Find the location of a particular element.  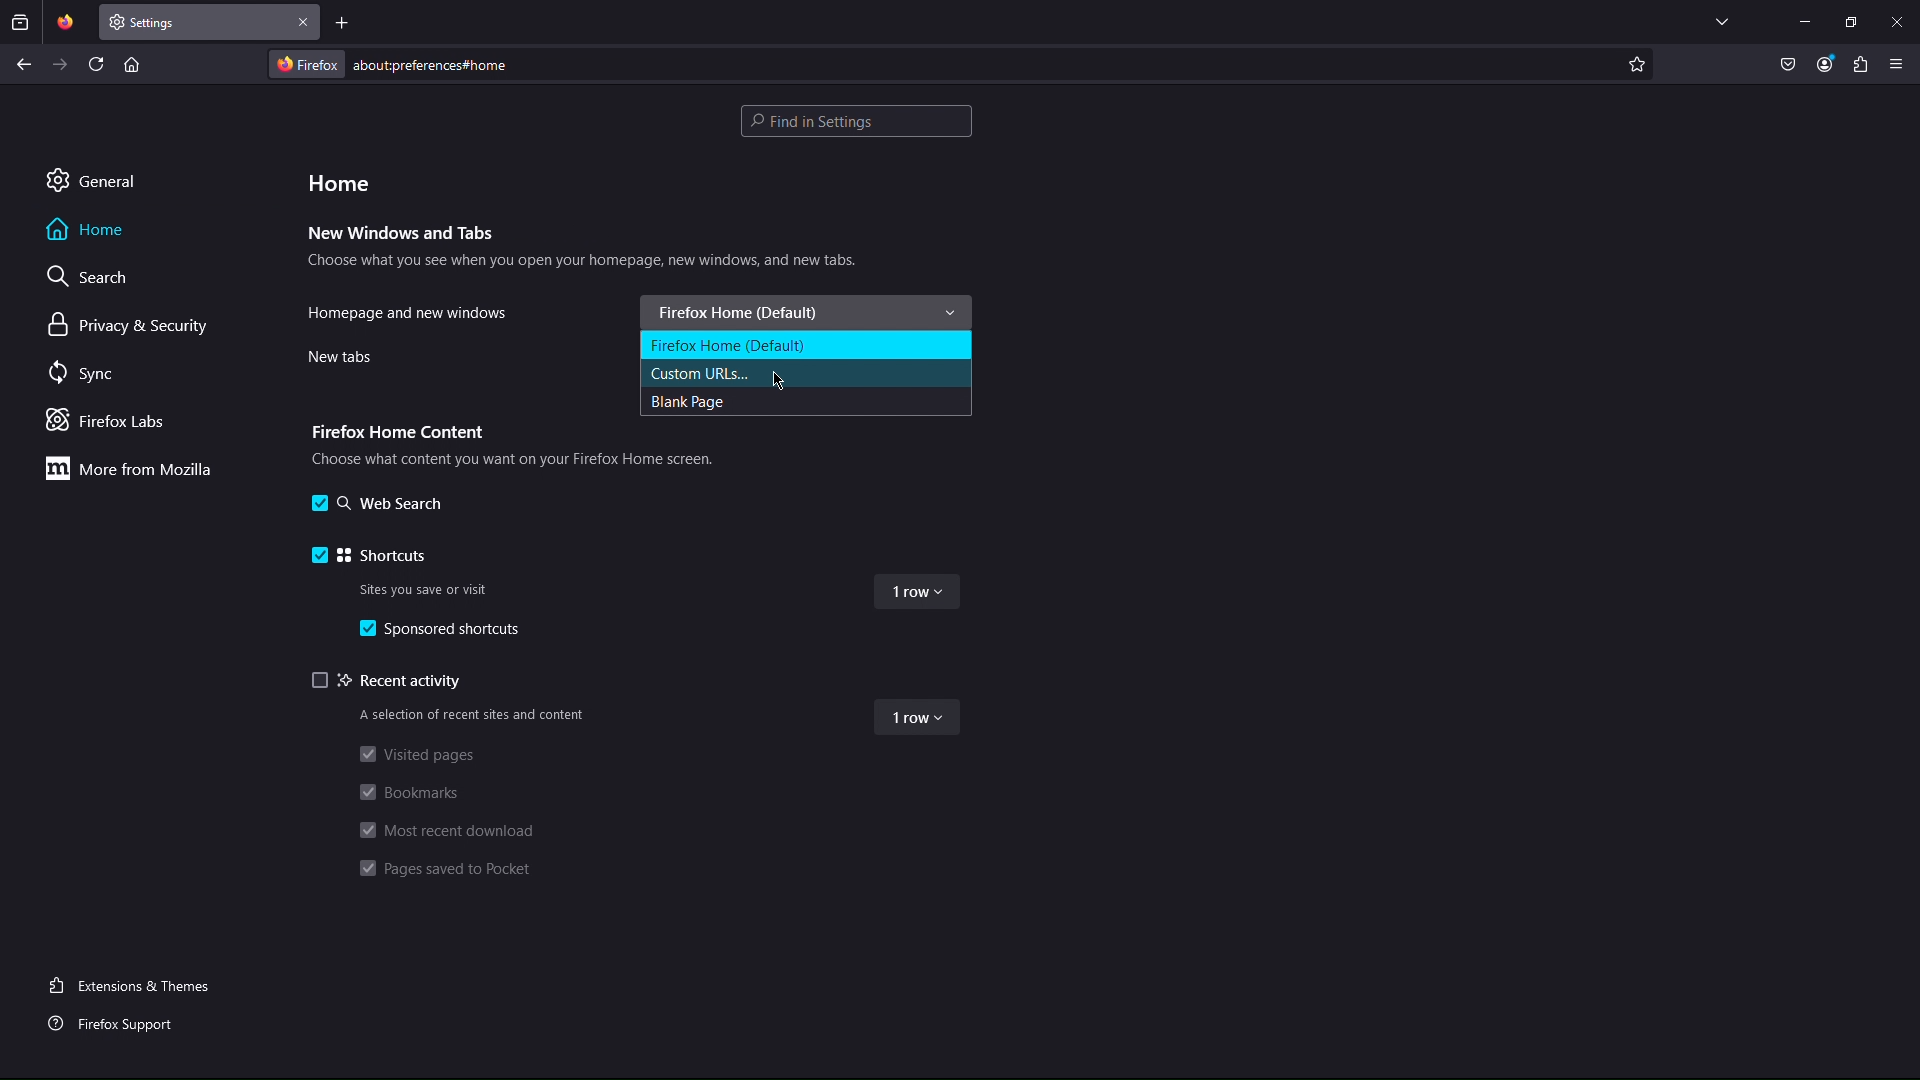

Sites you save or visit is located at coordinates (425, 590).